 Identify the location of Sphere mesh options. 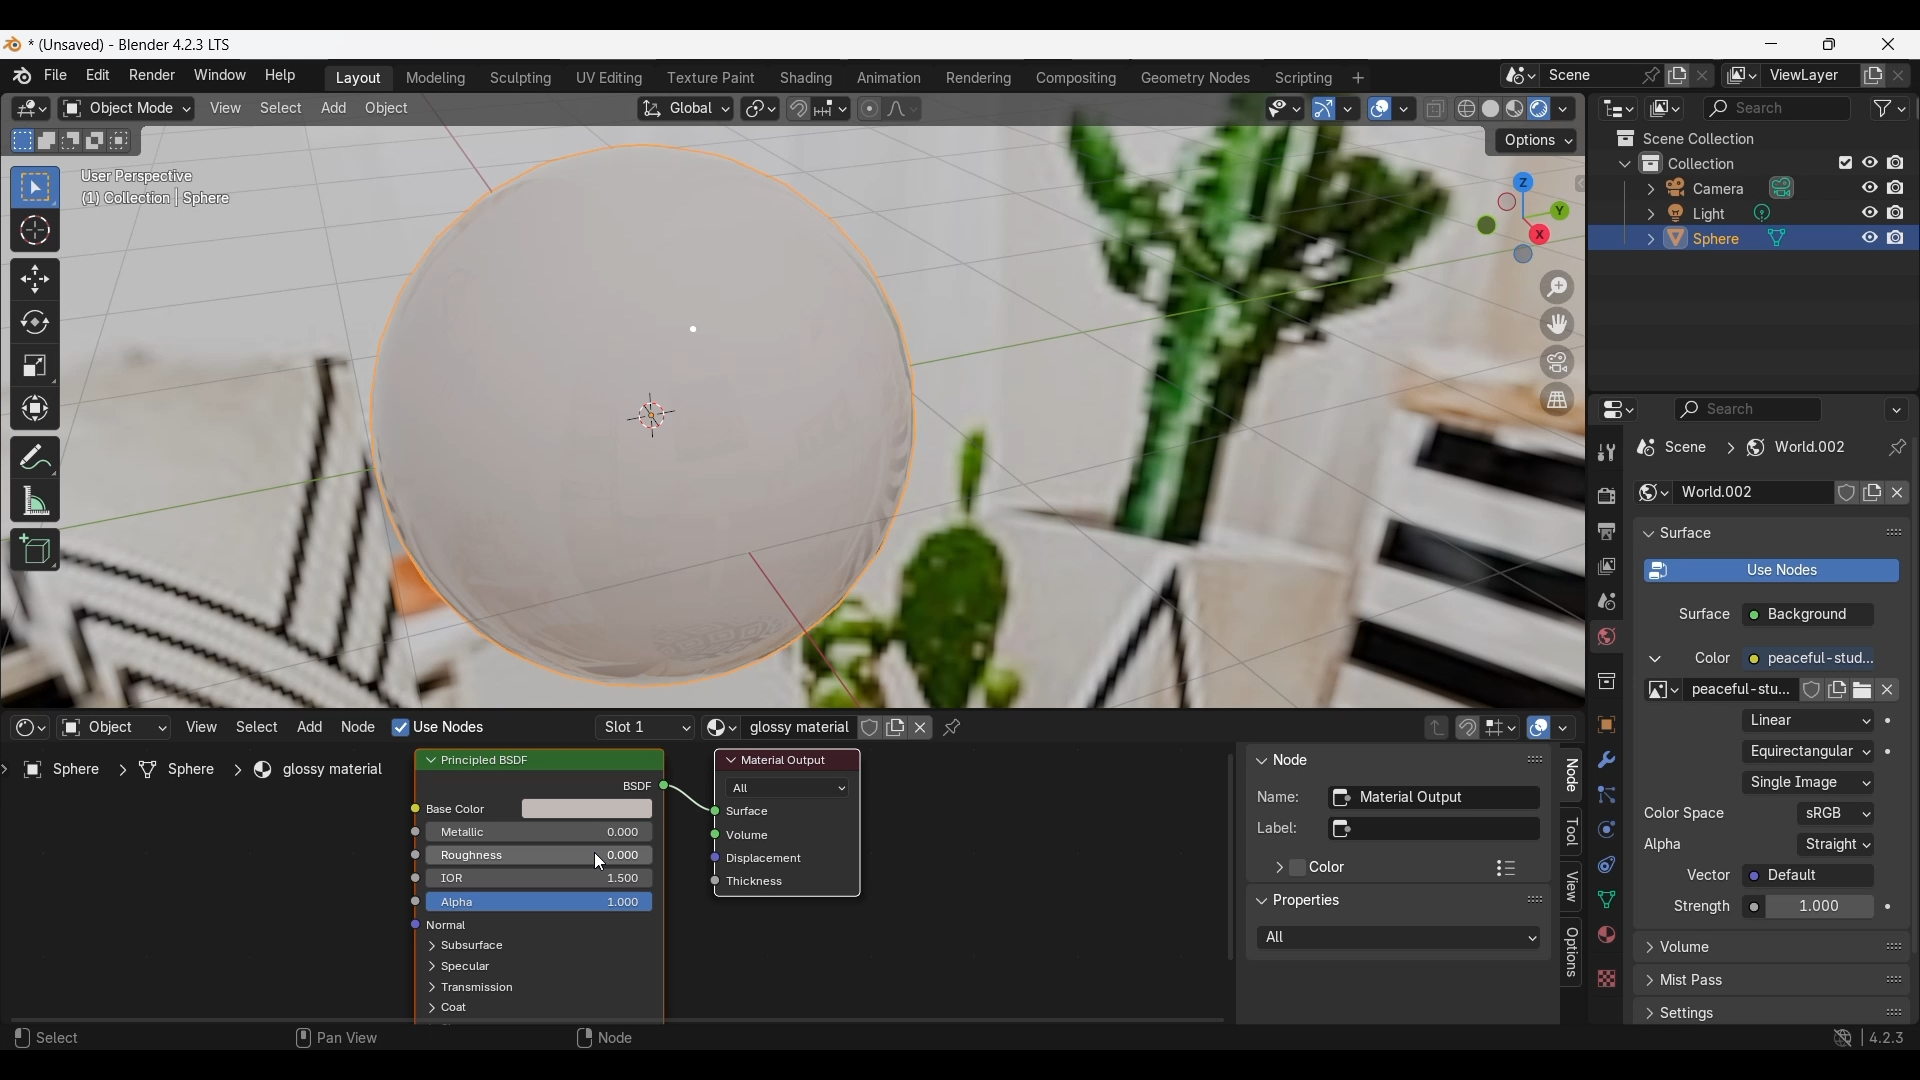
(1778, 237).